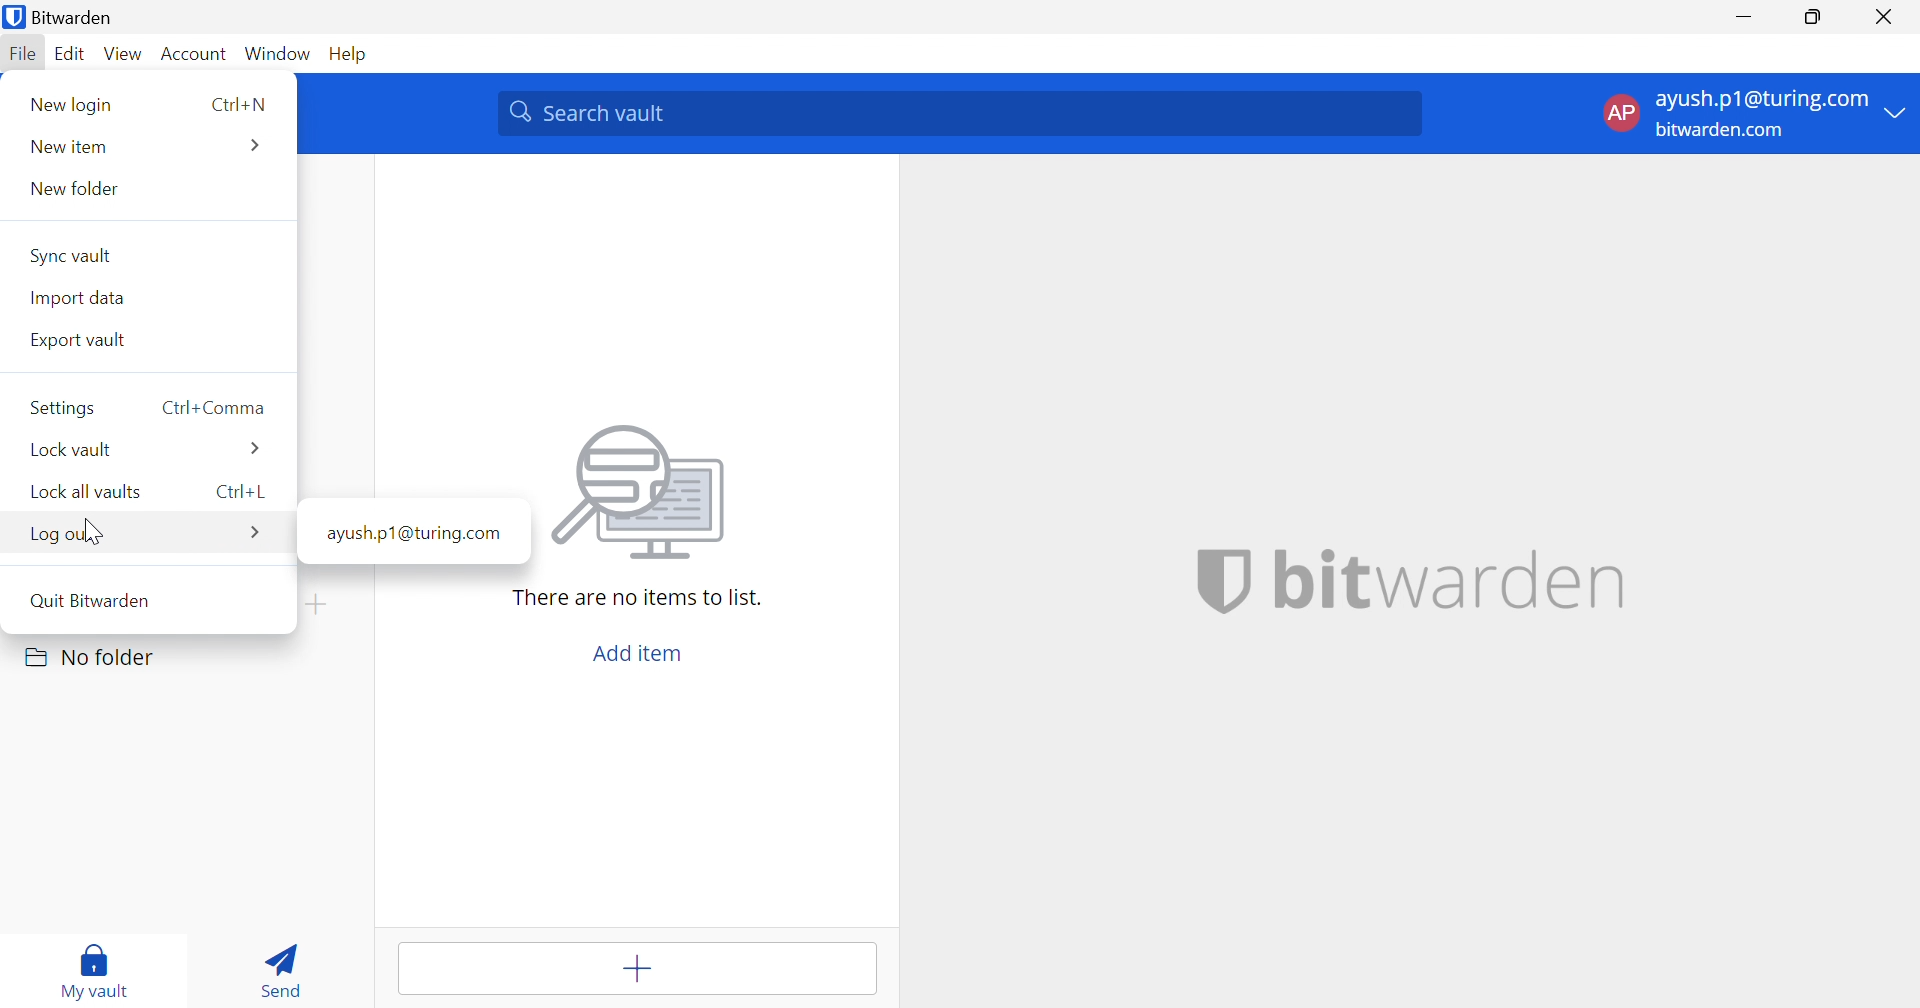 The width and height of the screenshot is (1920, 1008). What do you see at coordinates (1748, 16) in the screenshot?
I see `Minimize` at bounding box center [1748, 16].